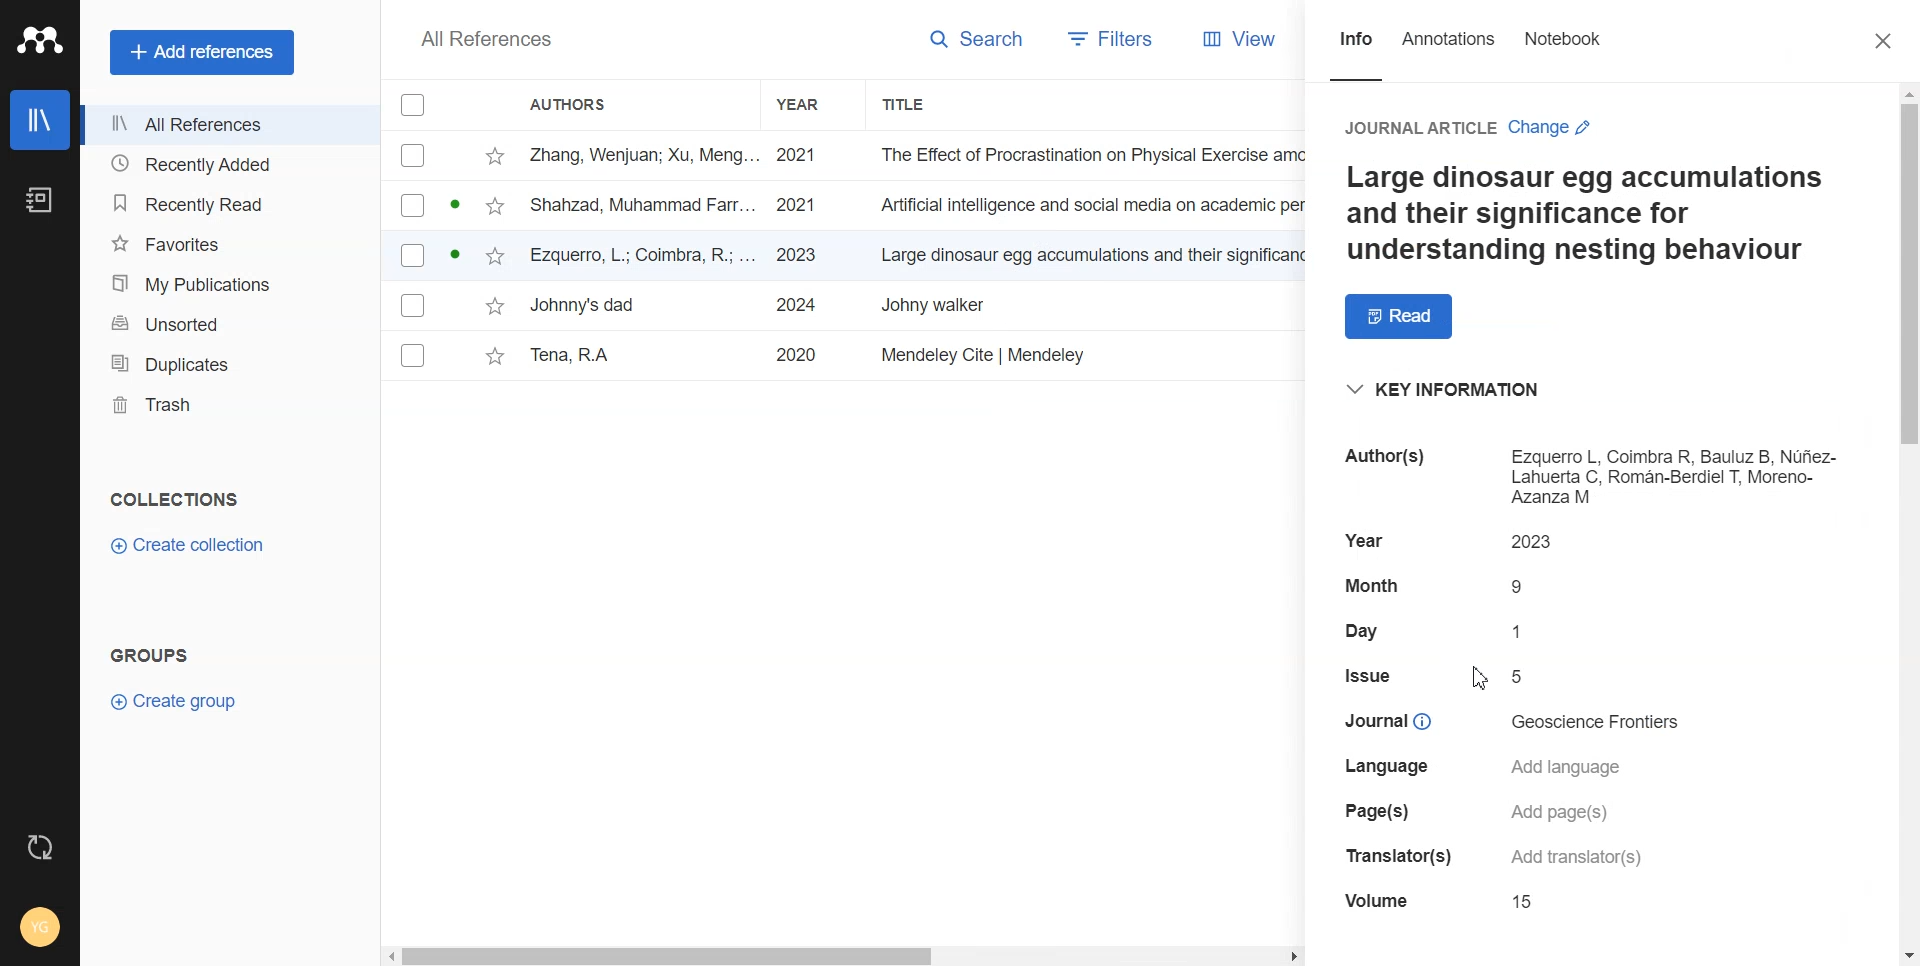  What do you see at coordinates (1394, 857) in the screenshot?
I see `details` at bounding box center [1394, 857].